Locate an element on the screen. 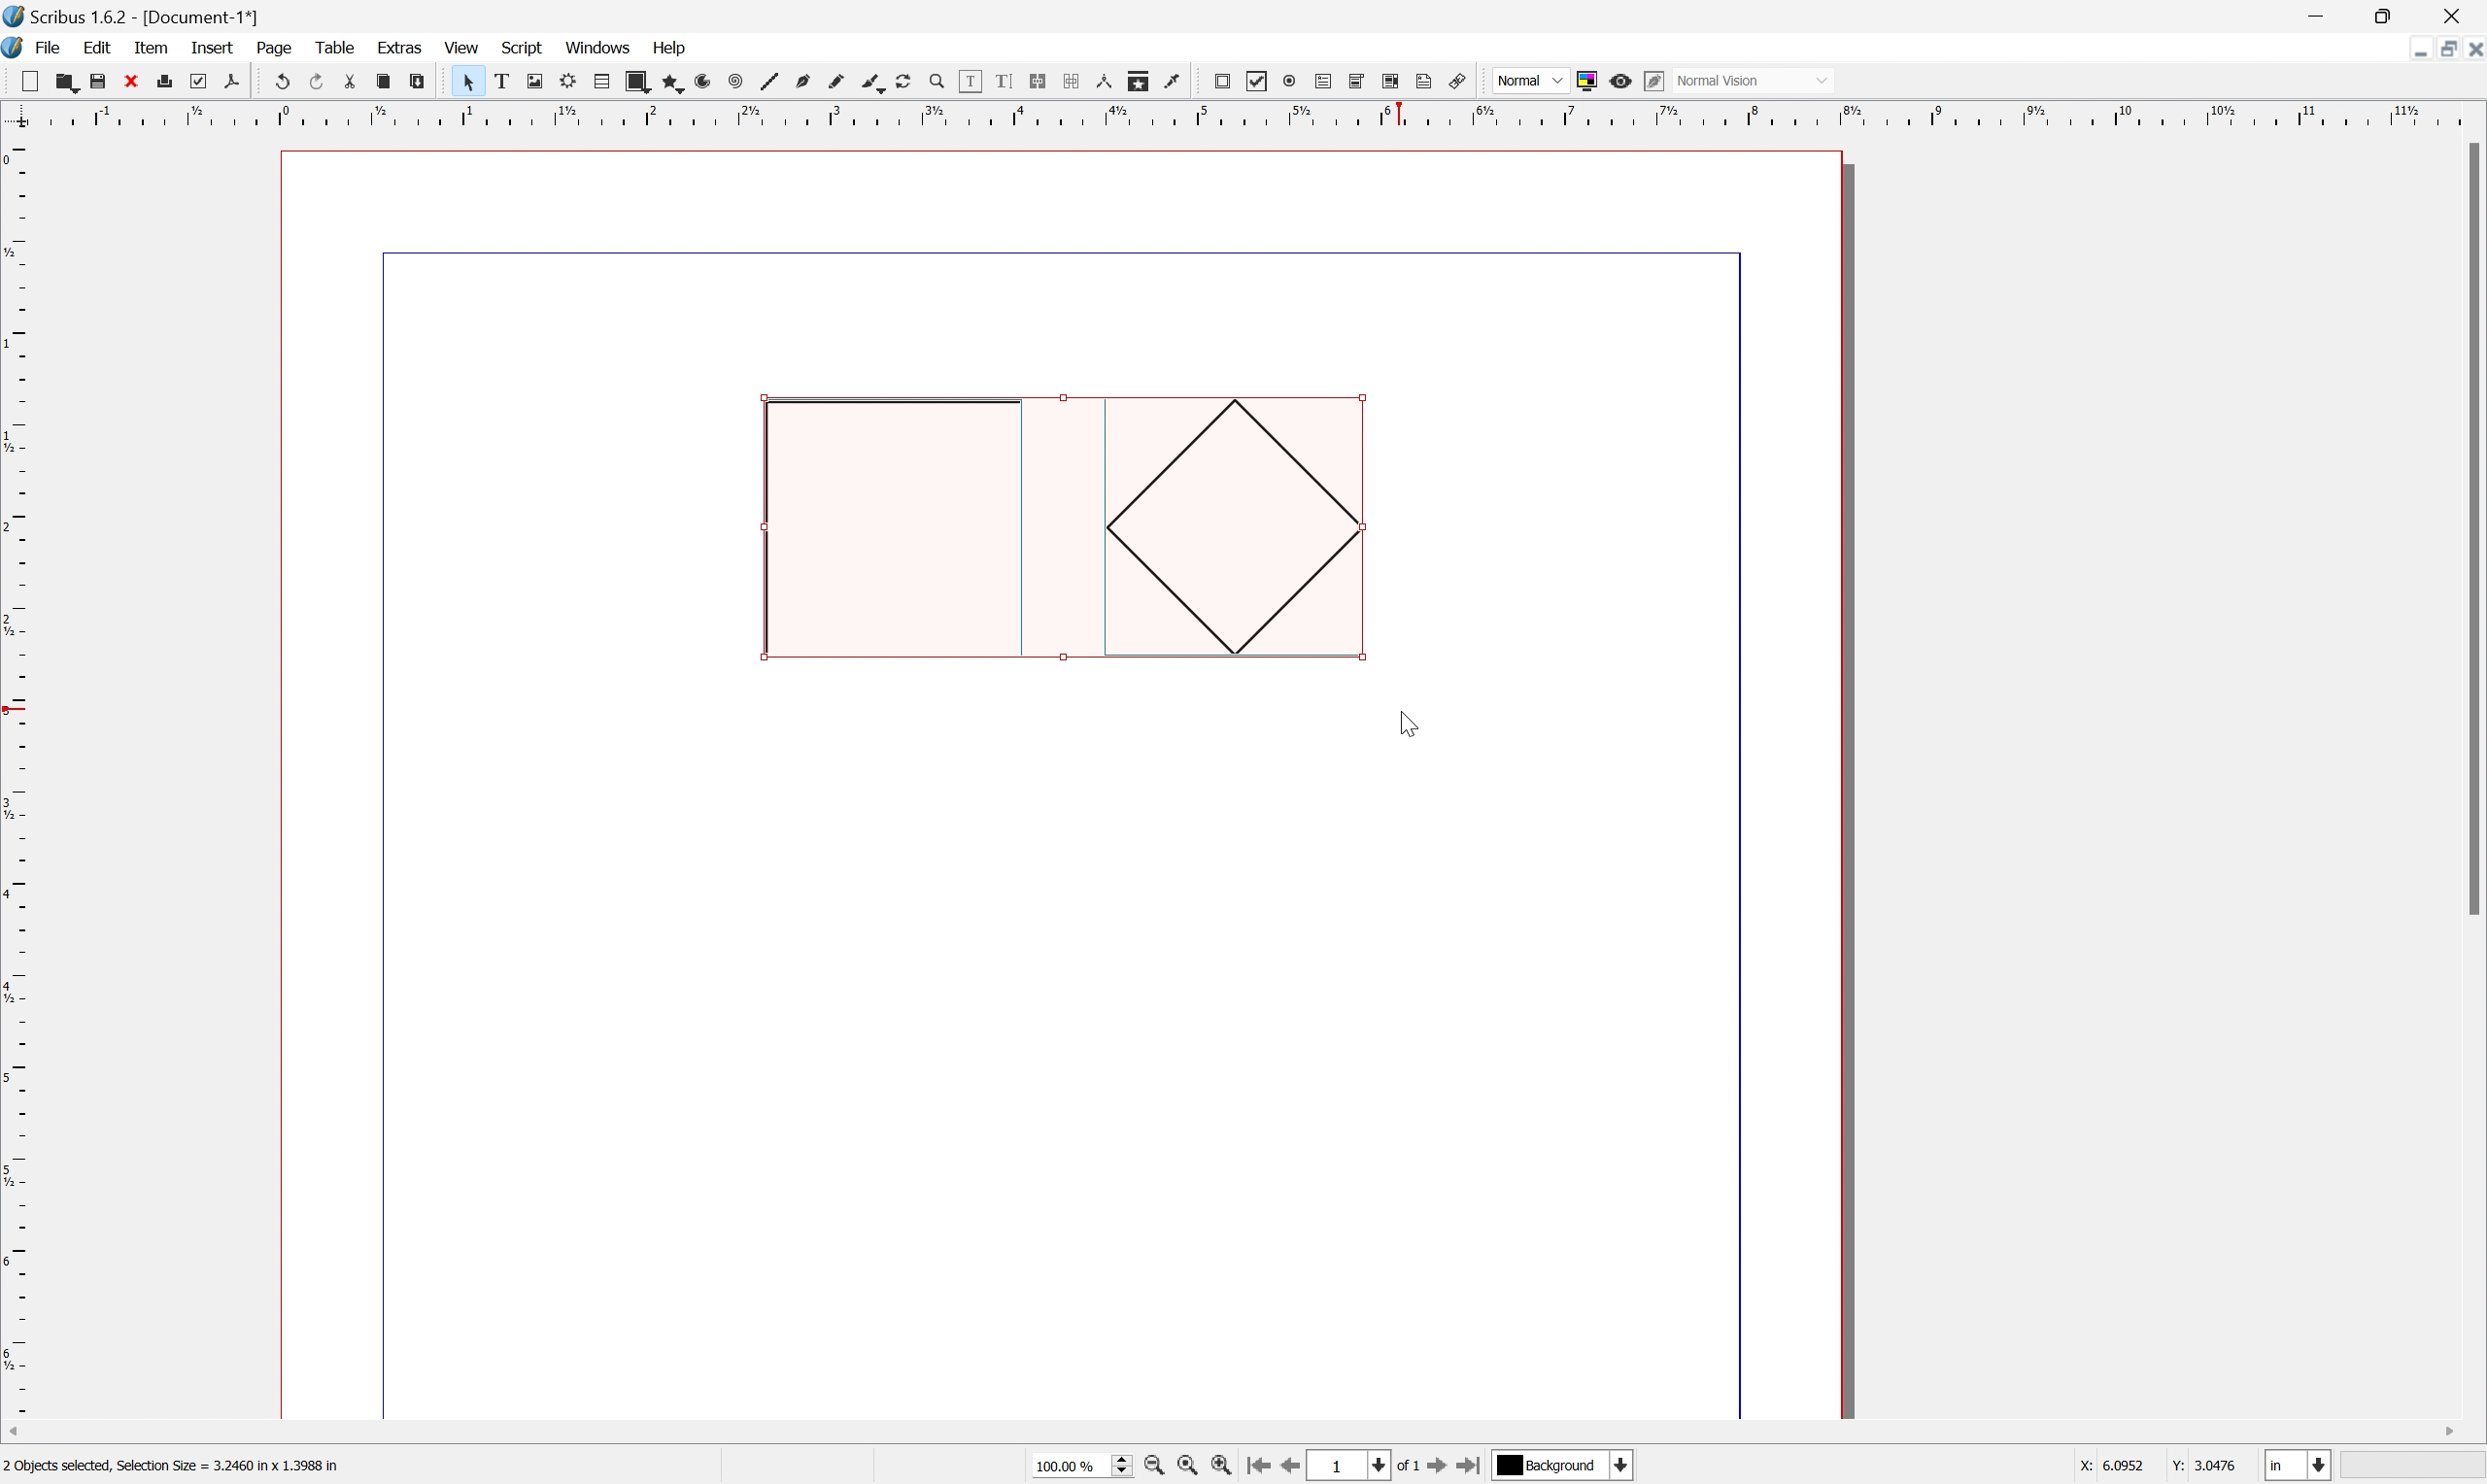 The image size is (2487, 1484). freehand line is located at coordinates (832, 82).